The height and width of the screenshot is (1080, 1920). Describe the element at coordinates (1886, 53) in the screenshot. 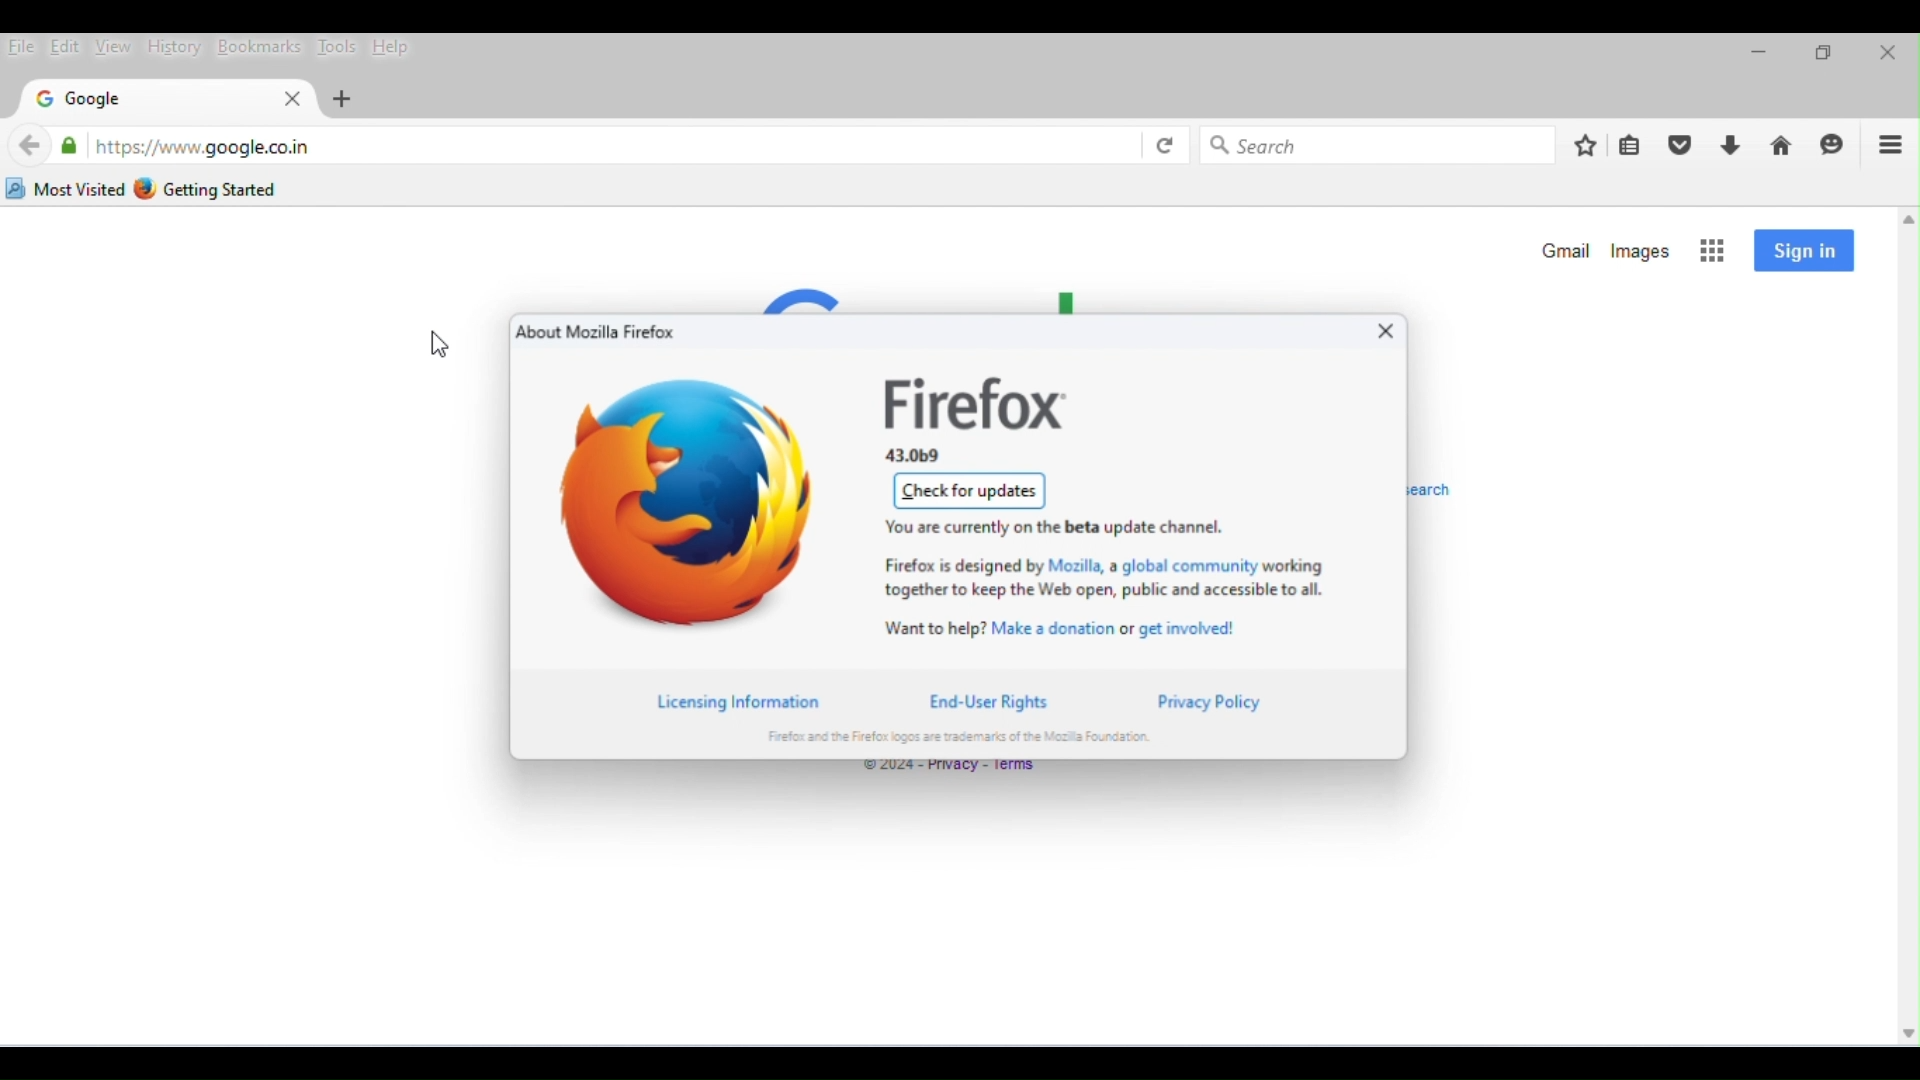

I see `close` at that location.